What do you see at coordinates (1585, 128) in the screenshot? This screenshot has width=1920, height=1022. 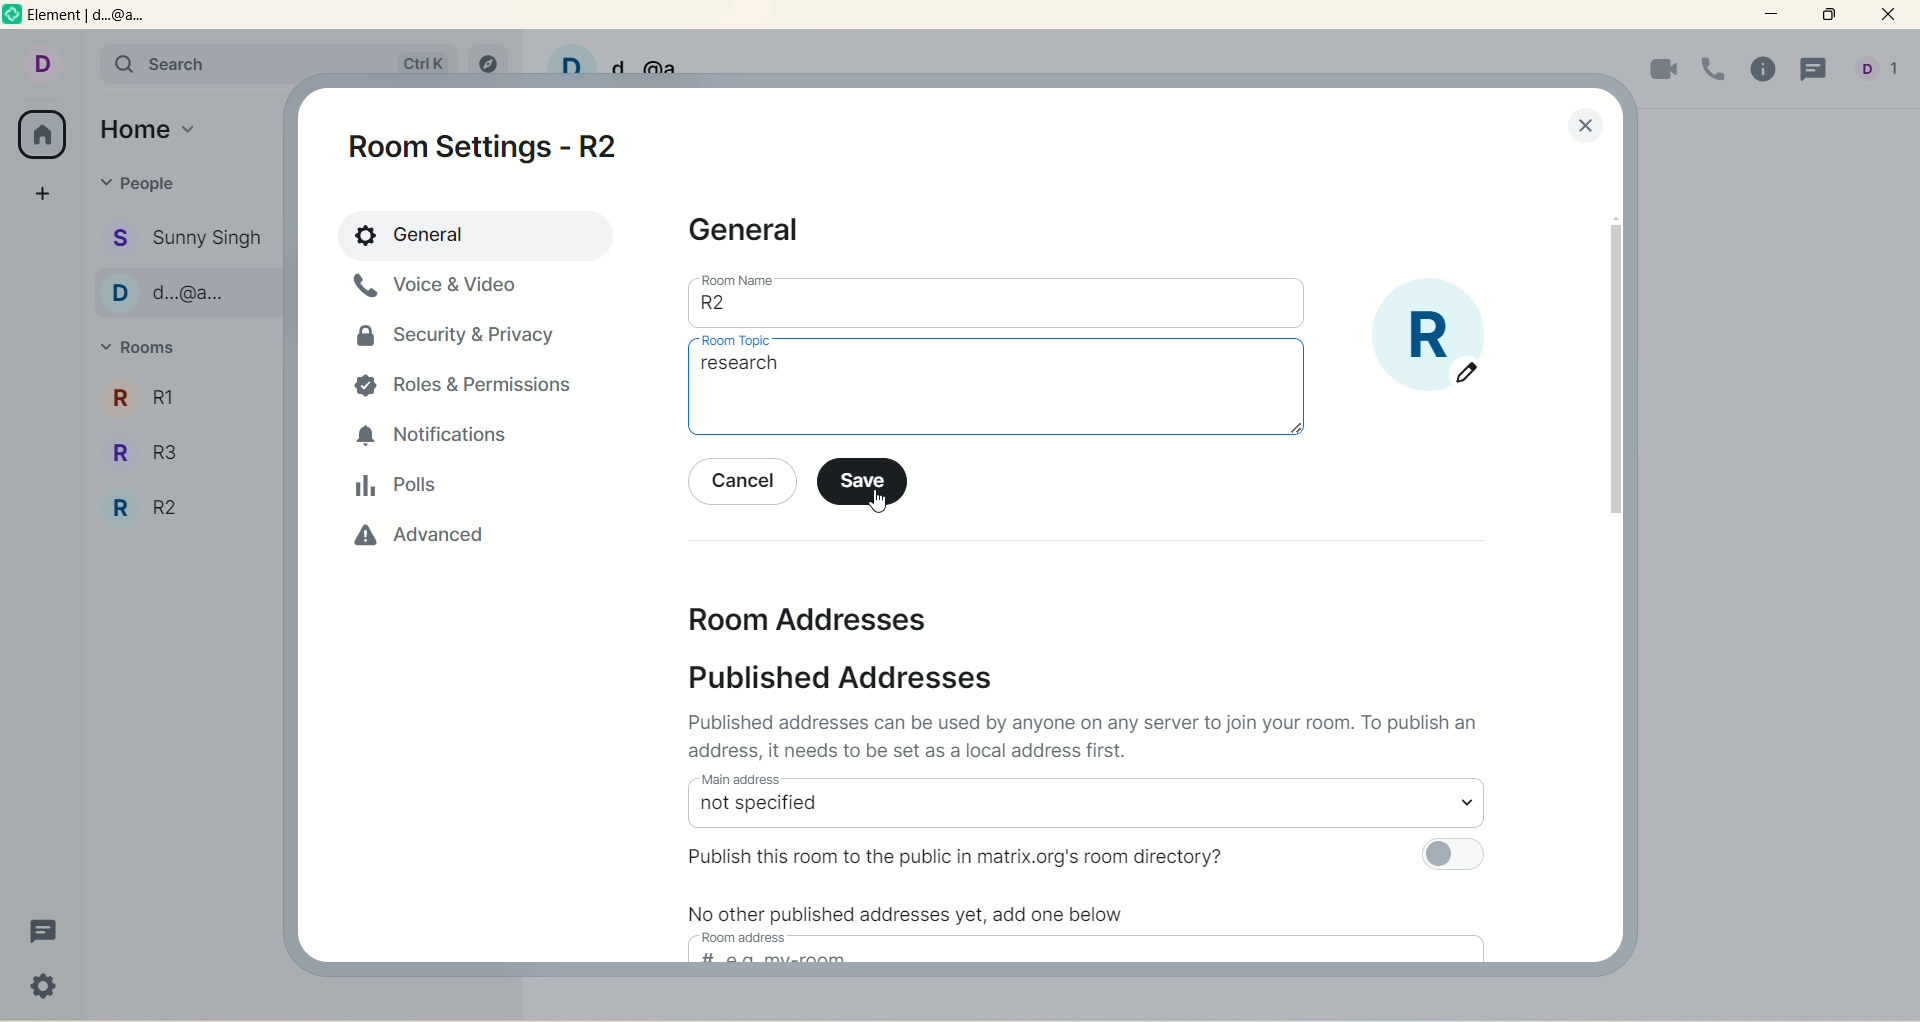 I see `close` at bounding box center [1585, 128].